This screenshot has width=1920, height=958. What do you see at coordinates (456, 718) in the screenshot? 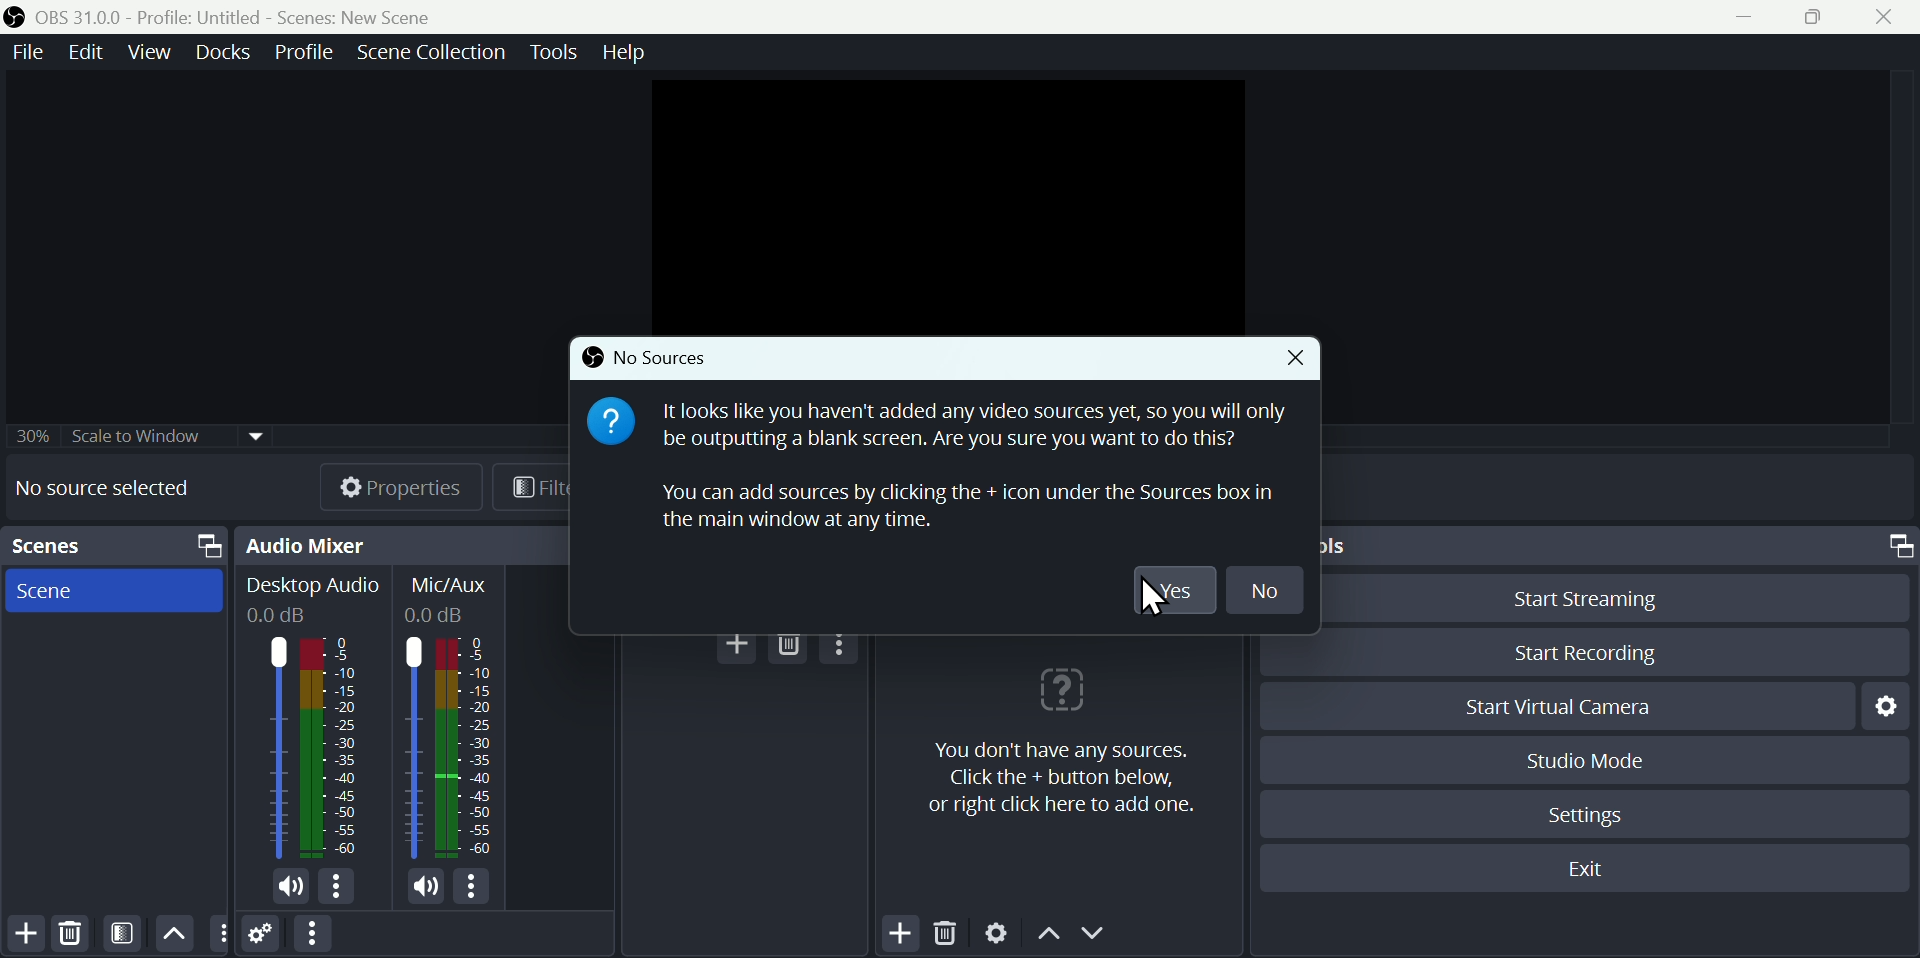
I see `Mic/Aux` at bounding box center [456, 718].